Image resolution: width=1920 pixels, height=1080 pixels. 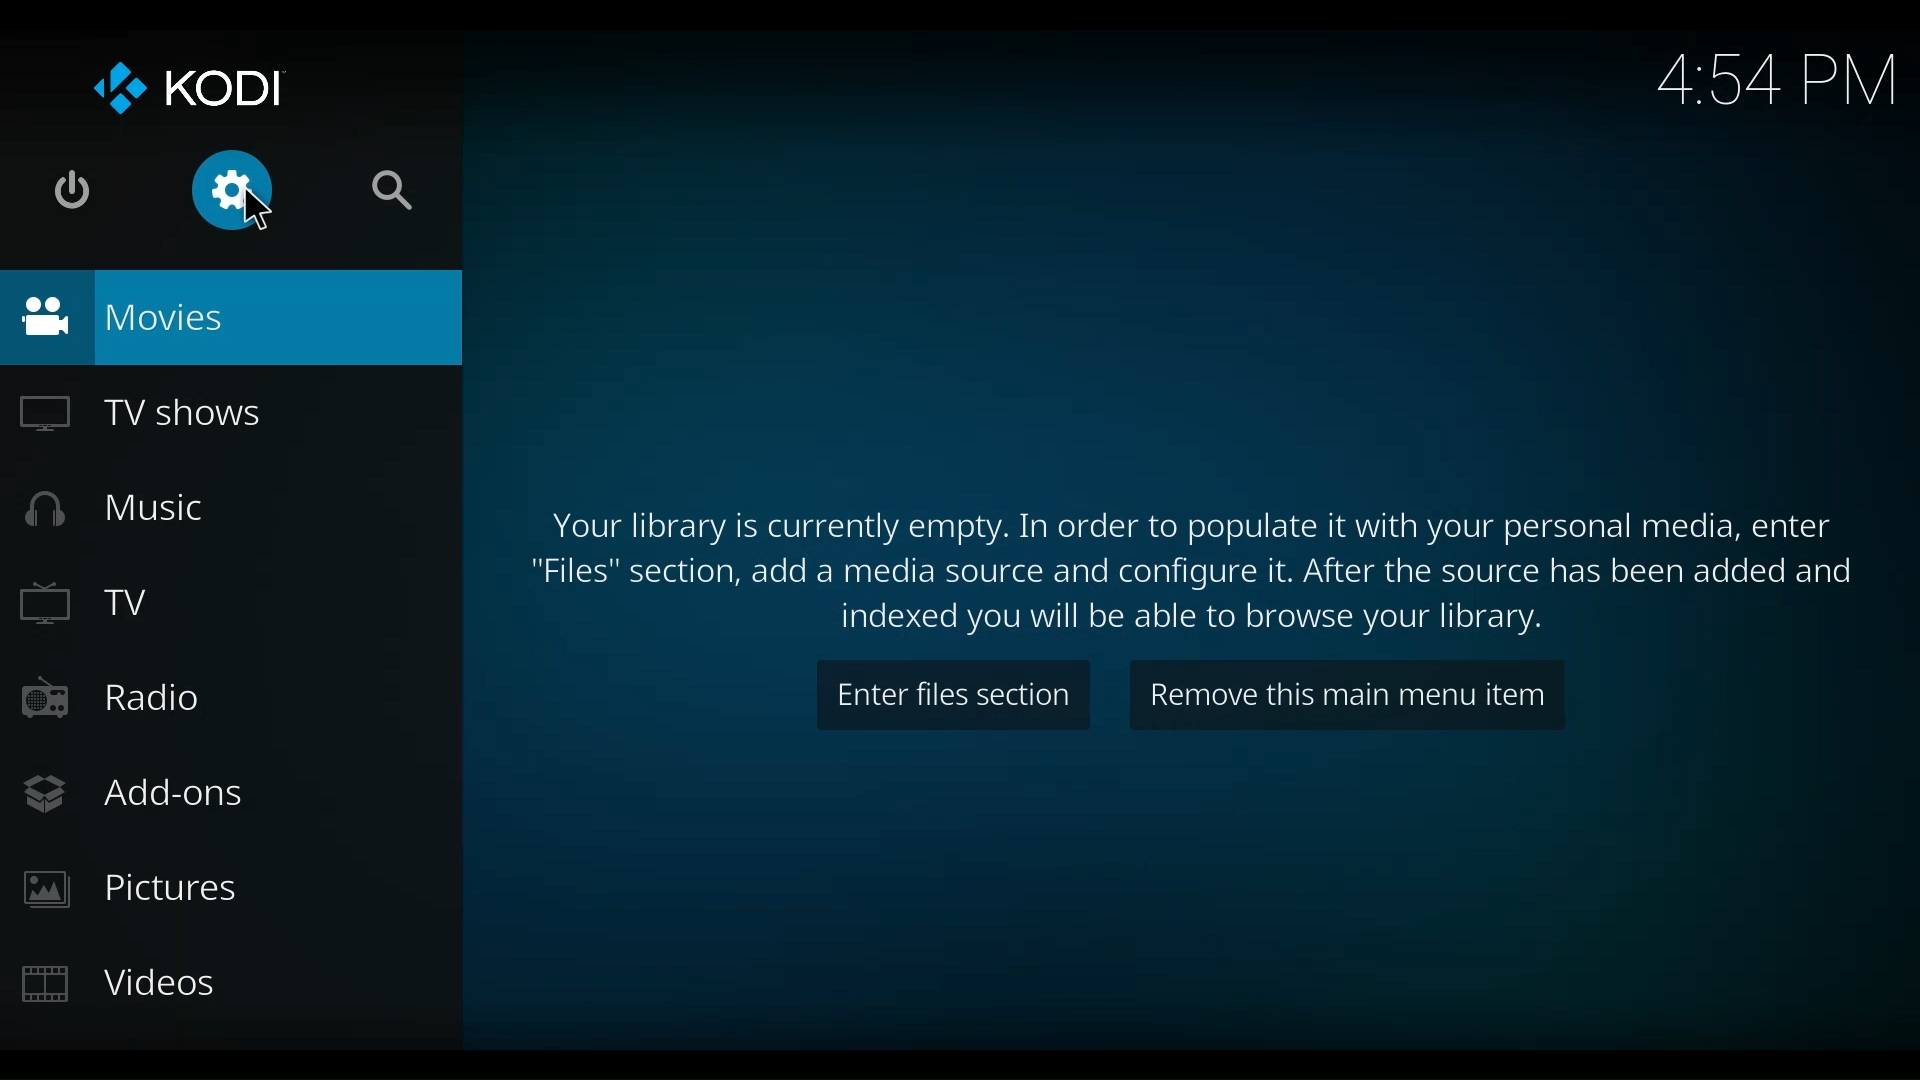 I want to click on Videos, so click(x=123, y=983).